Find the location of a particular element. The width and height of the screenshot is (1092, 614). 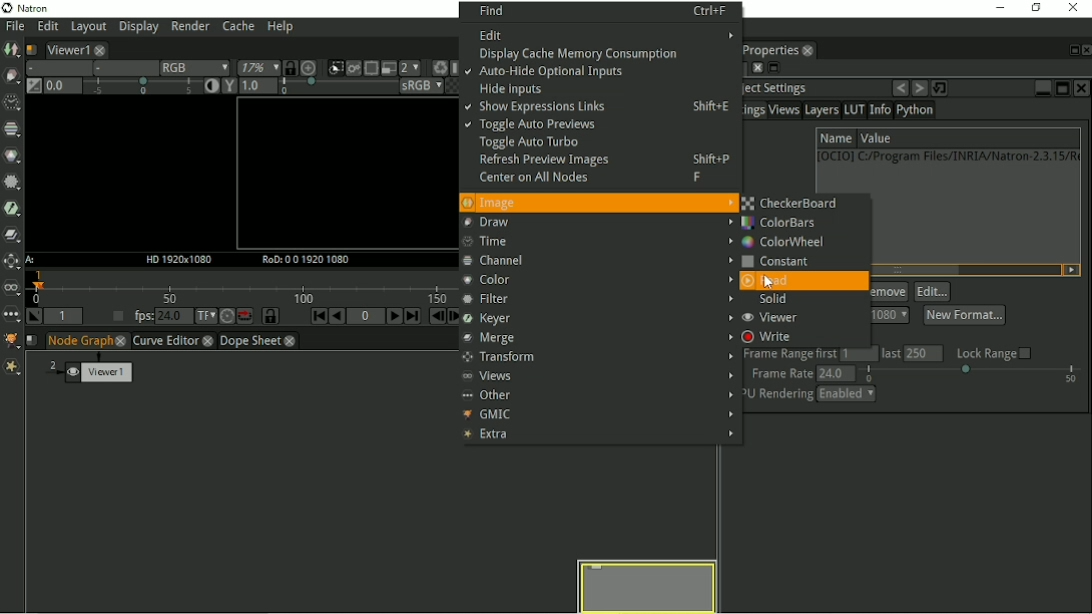

Restore default value is located at coordinates (942, 87).